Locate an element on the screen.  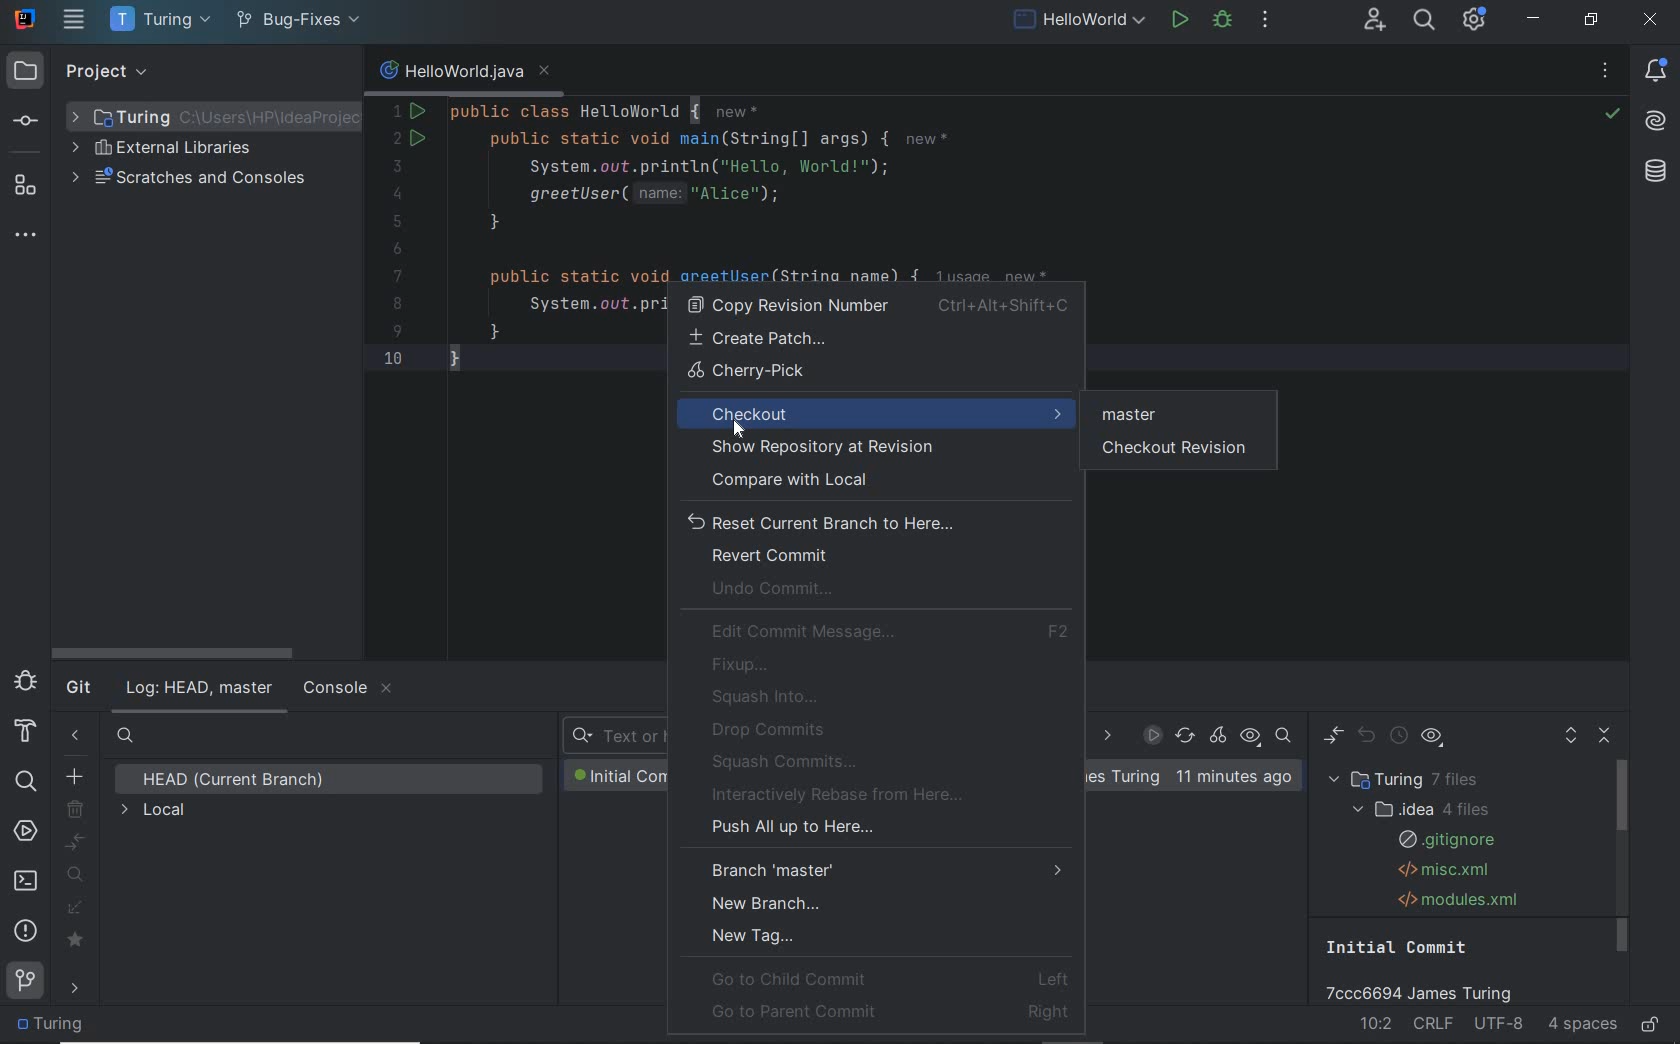
copy revision number is located at coordinates (877, 306).